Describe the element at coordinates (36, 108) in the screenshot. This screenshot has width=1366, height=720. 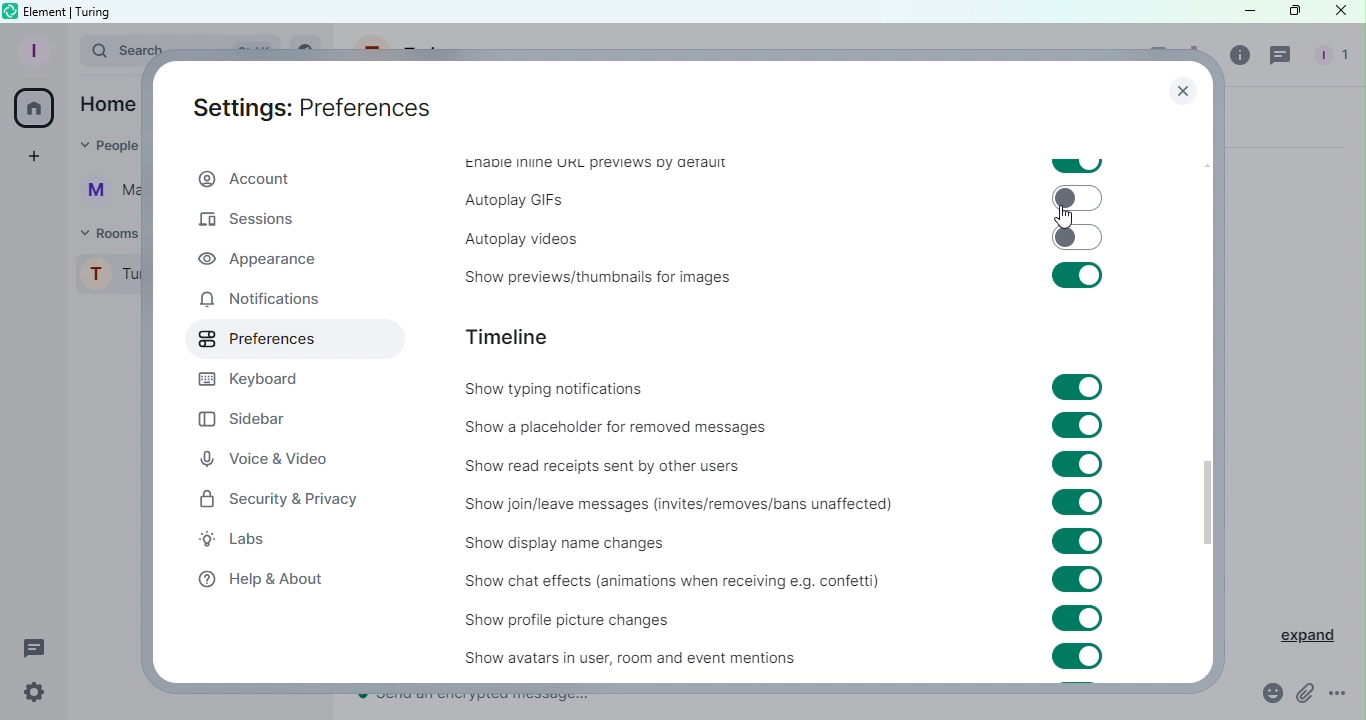
I see `Home` at that location.